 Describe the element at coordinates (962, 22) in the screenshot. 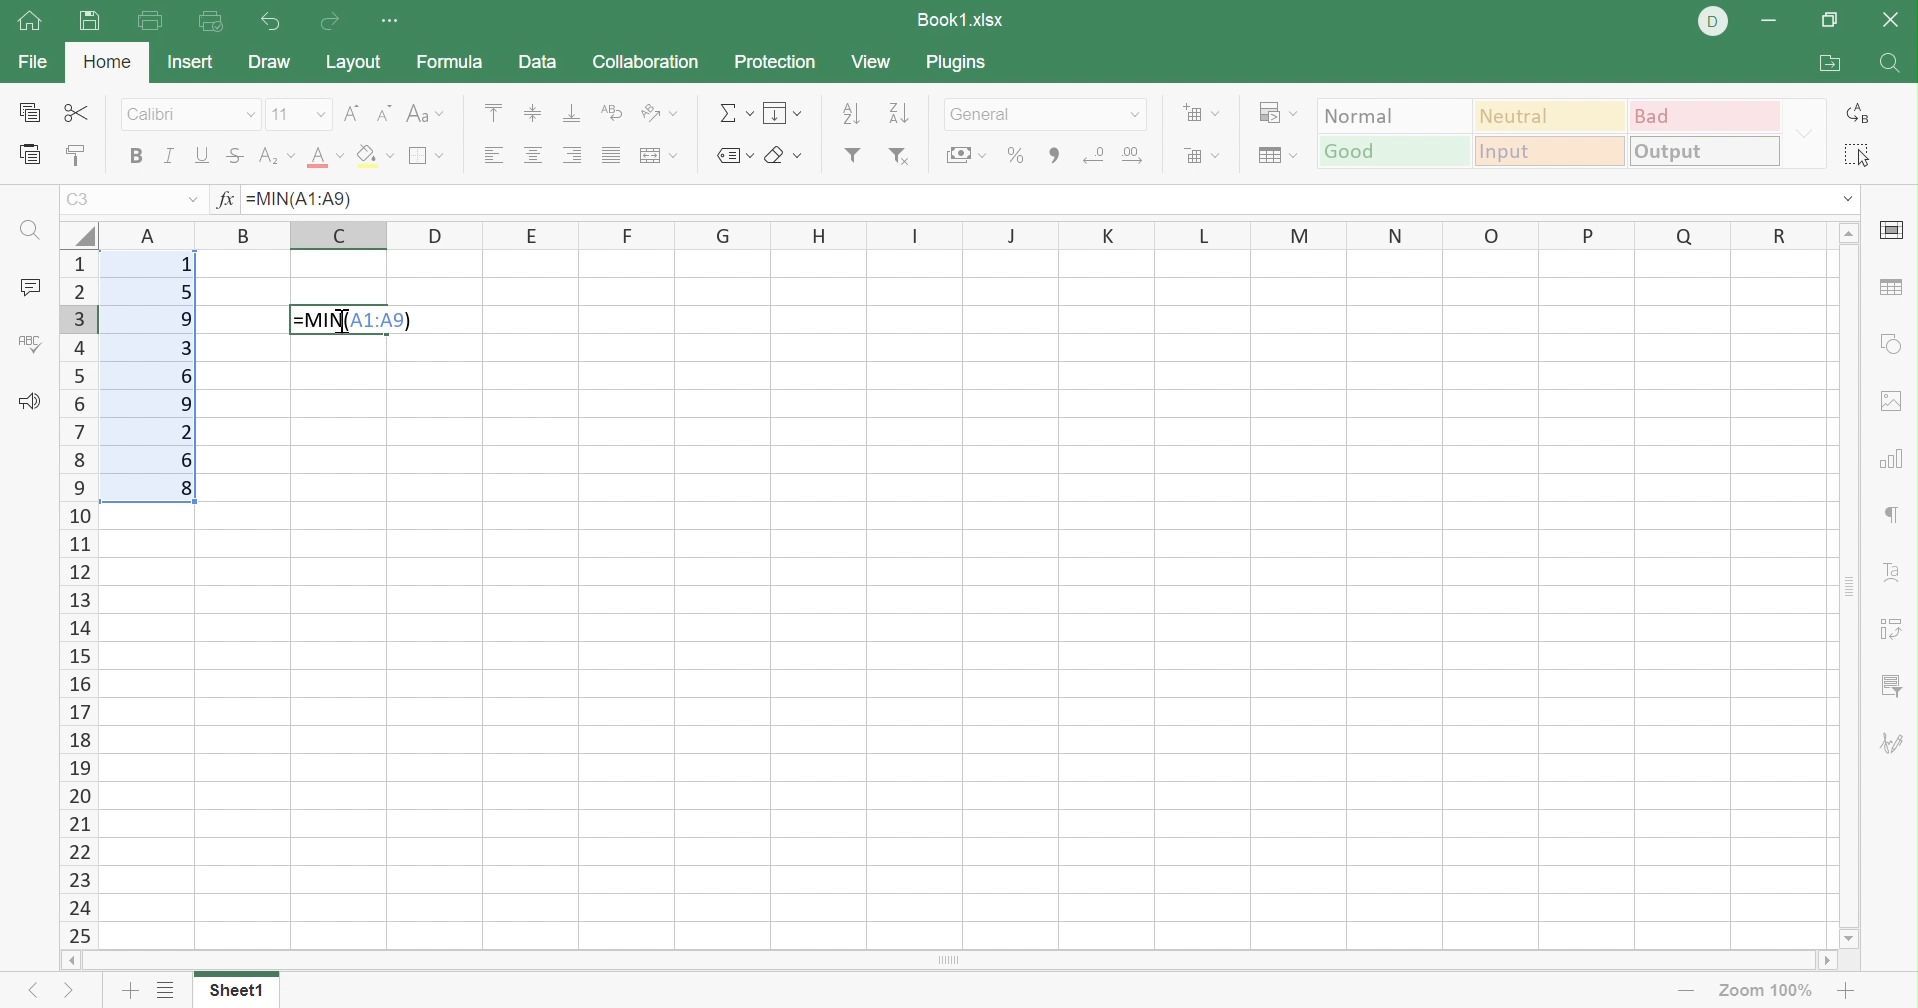

I see `Book1.xlsx` at that location.